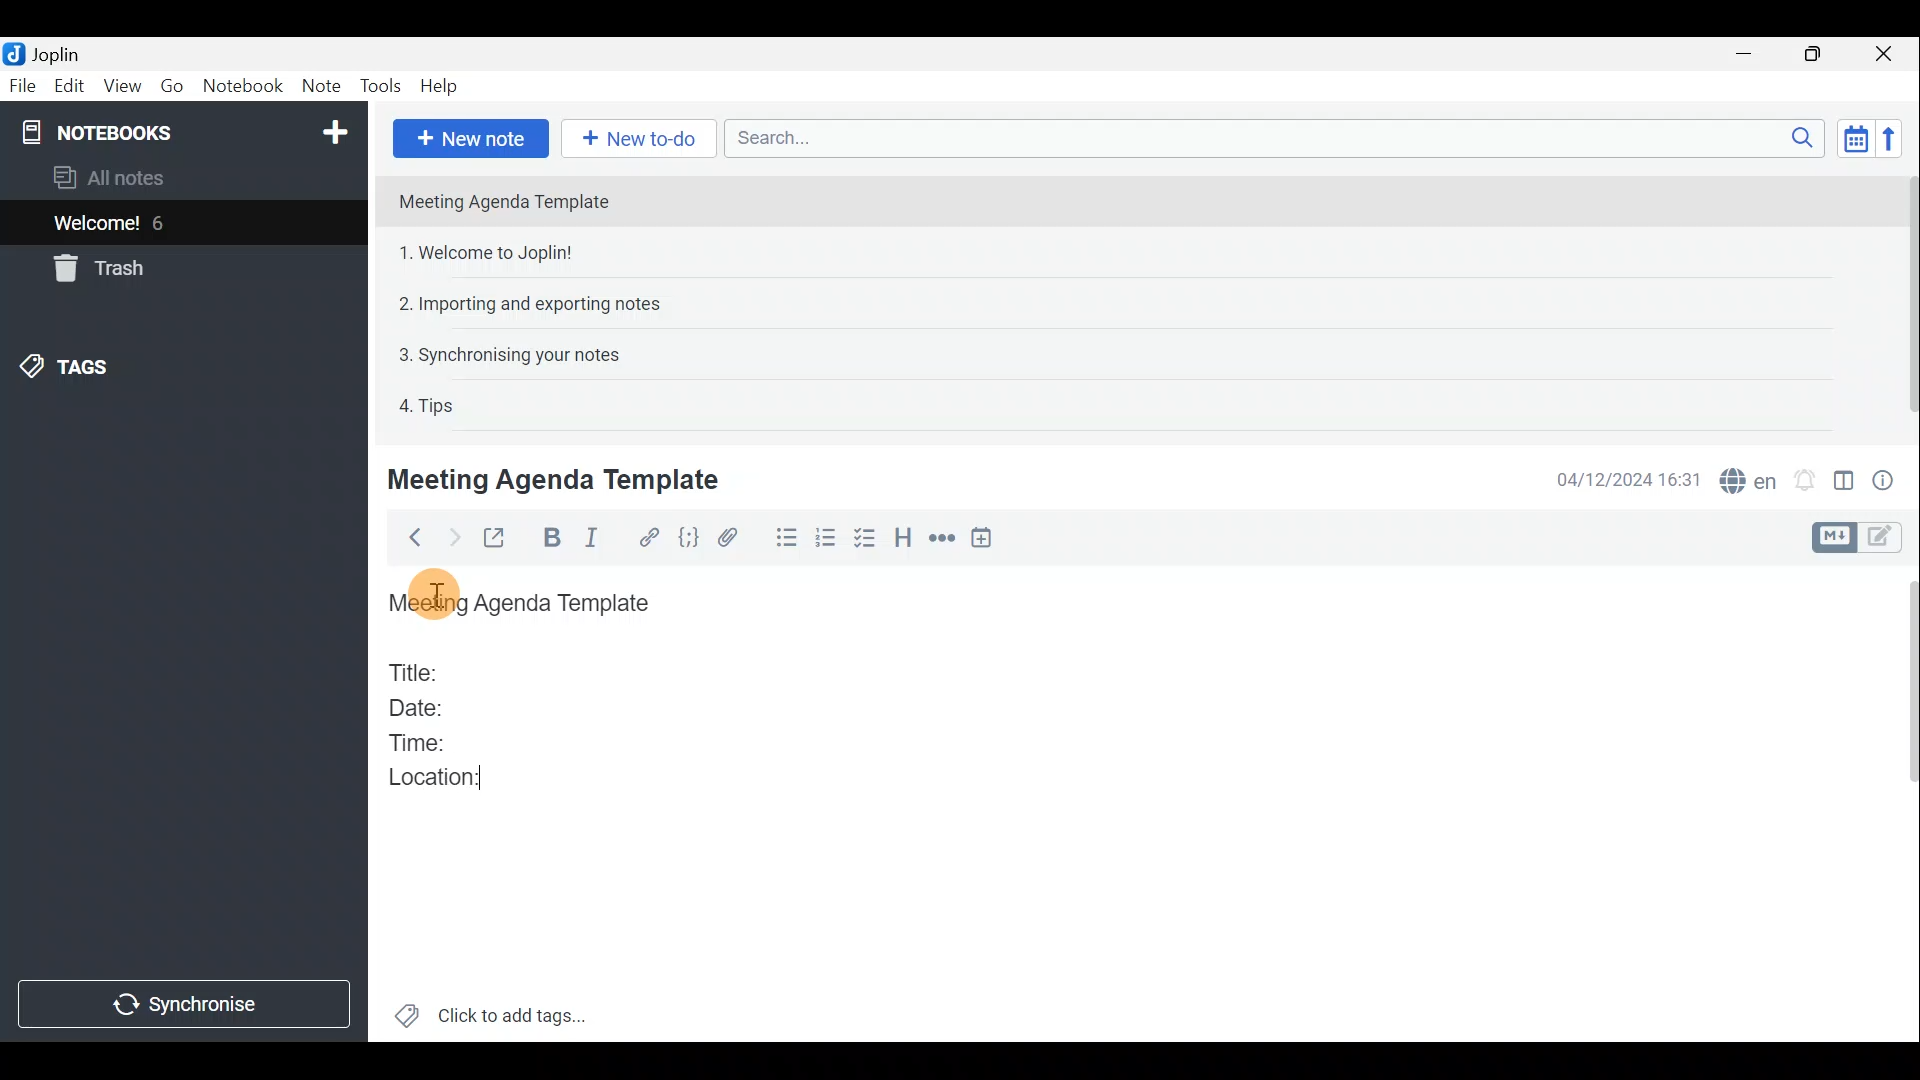 The height and width of the screenshot is (1080, 1920). What do you see at coordinates (119, 88) in the screenshot?
I see `View` at bounding box center [119, 88].